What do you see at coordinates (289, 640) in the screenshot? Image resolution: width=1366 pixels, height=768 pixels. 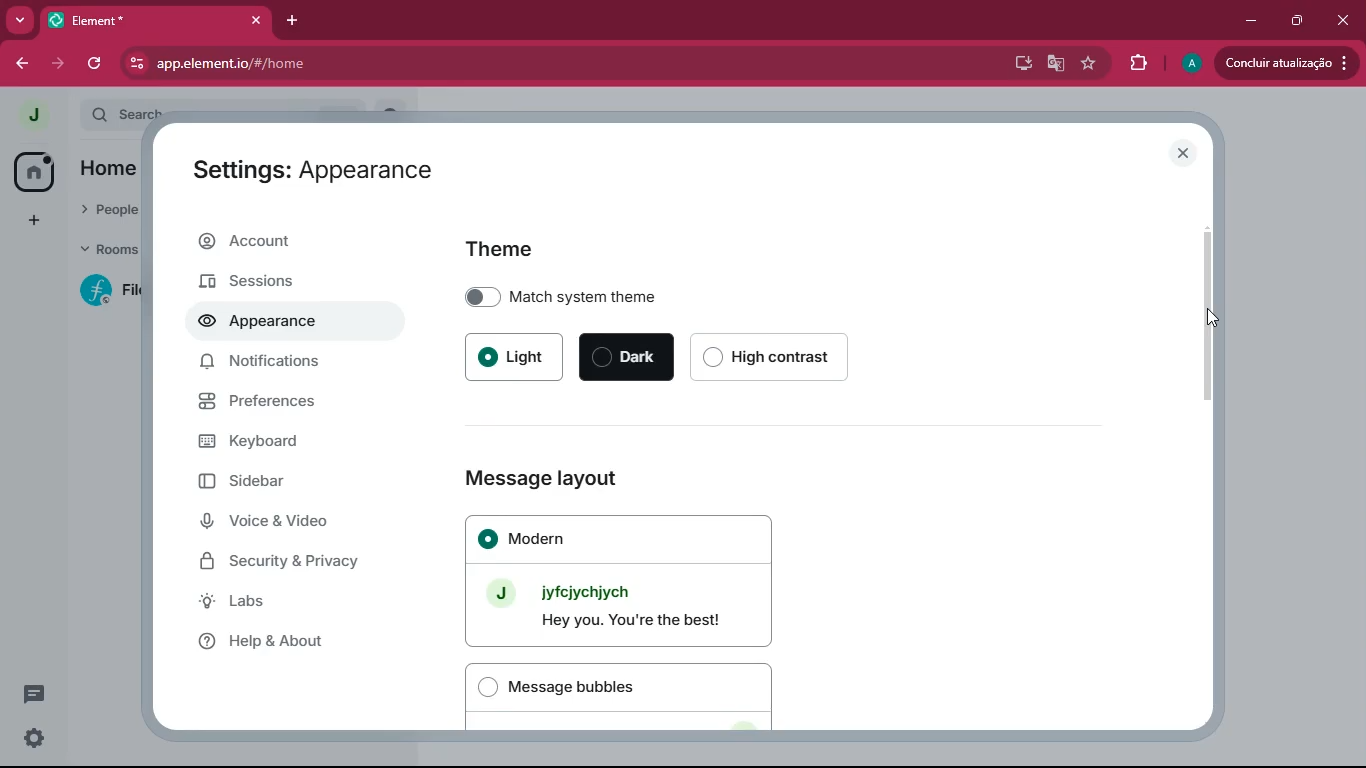 I see `help` at bounding box center [289, 640].